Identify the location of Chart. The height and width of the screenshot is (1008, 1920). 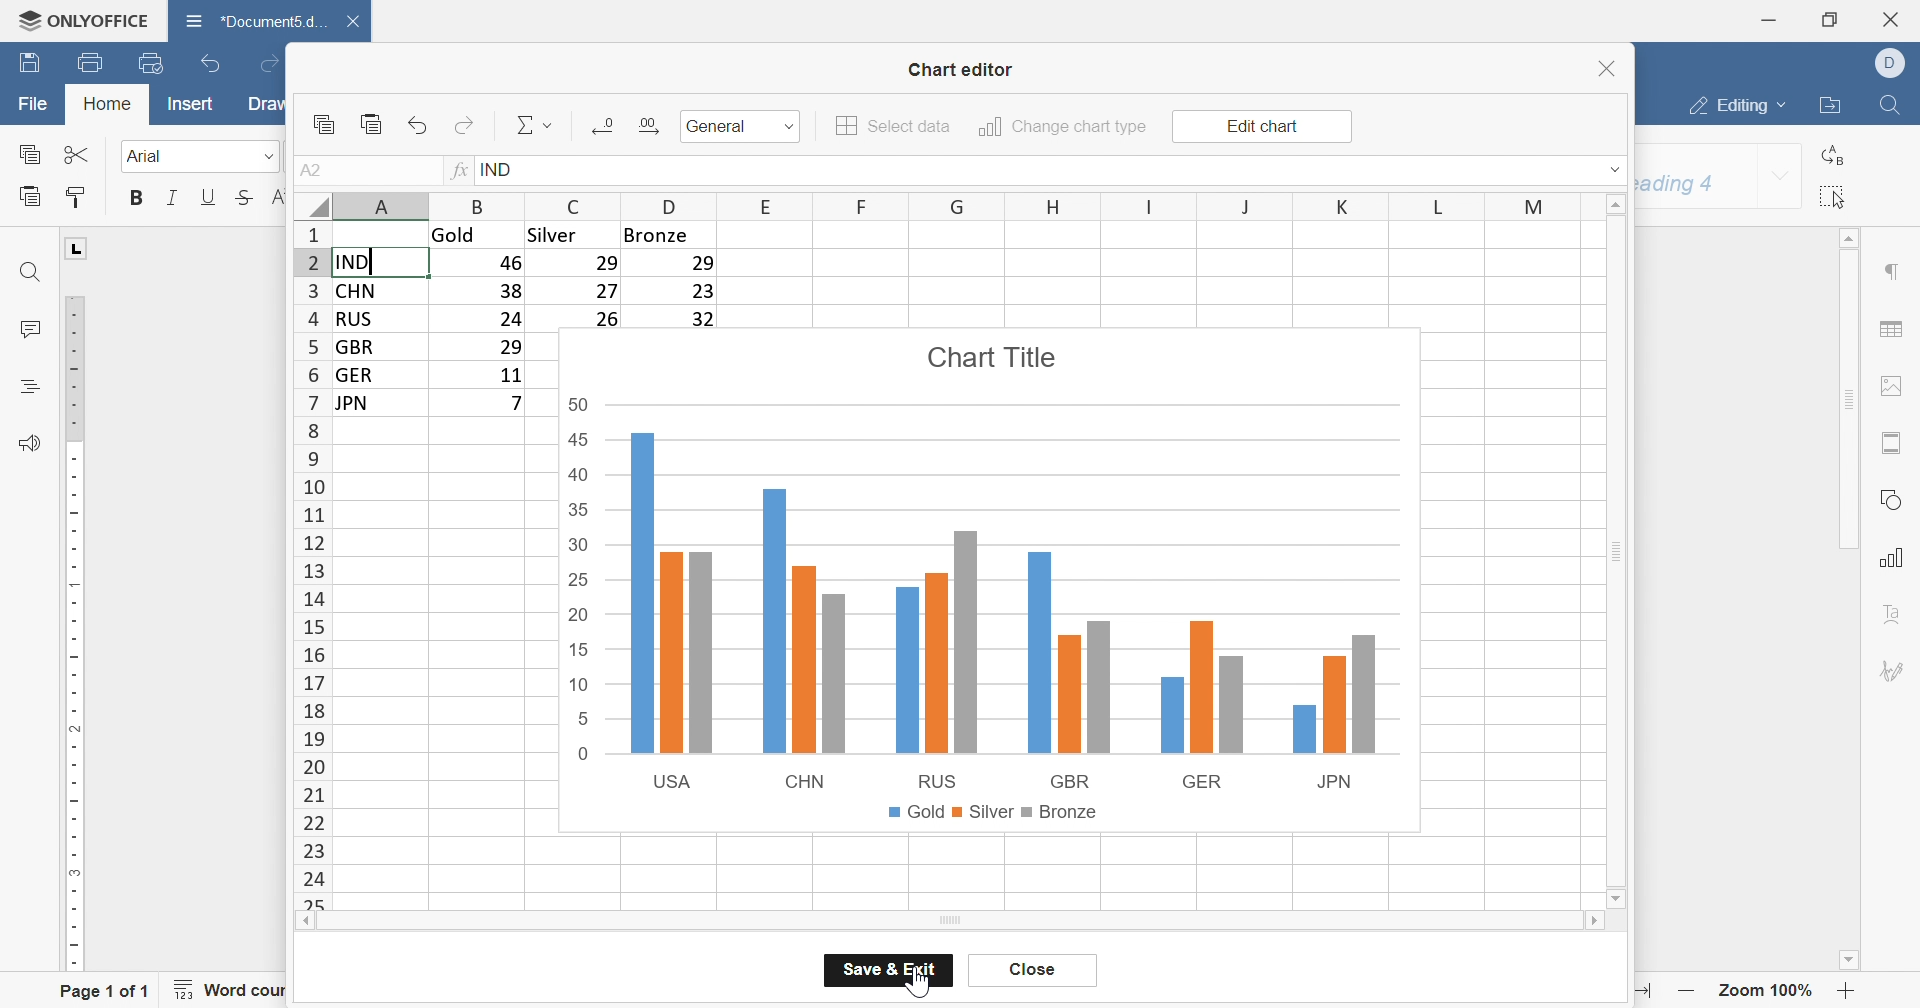
(993, 584).